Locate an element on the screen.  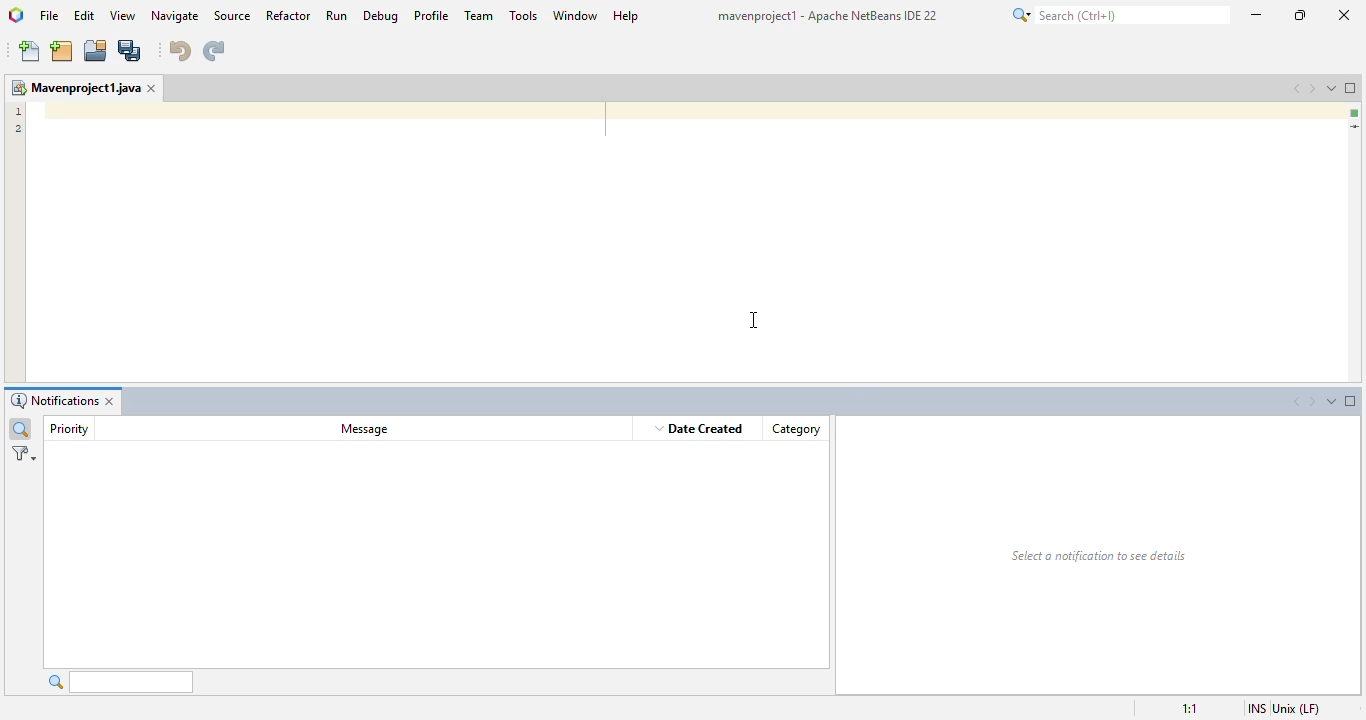
logo is located at coordinates (16, 15).